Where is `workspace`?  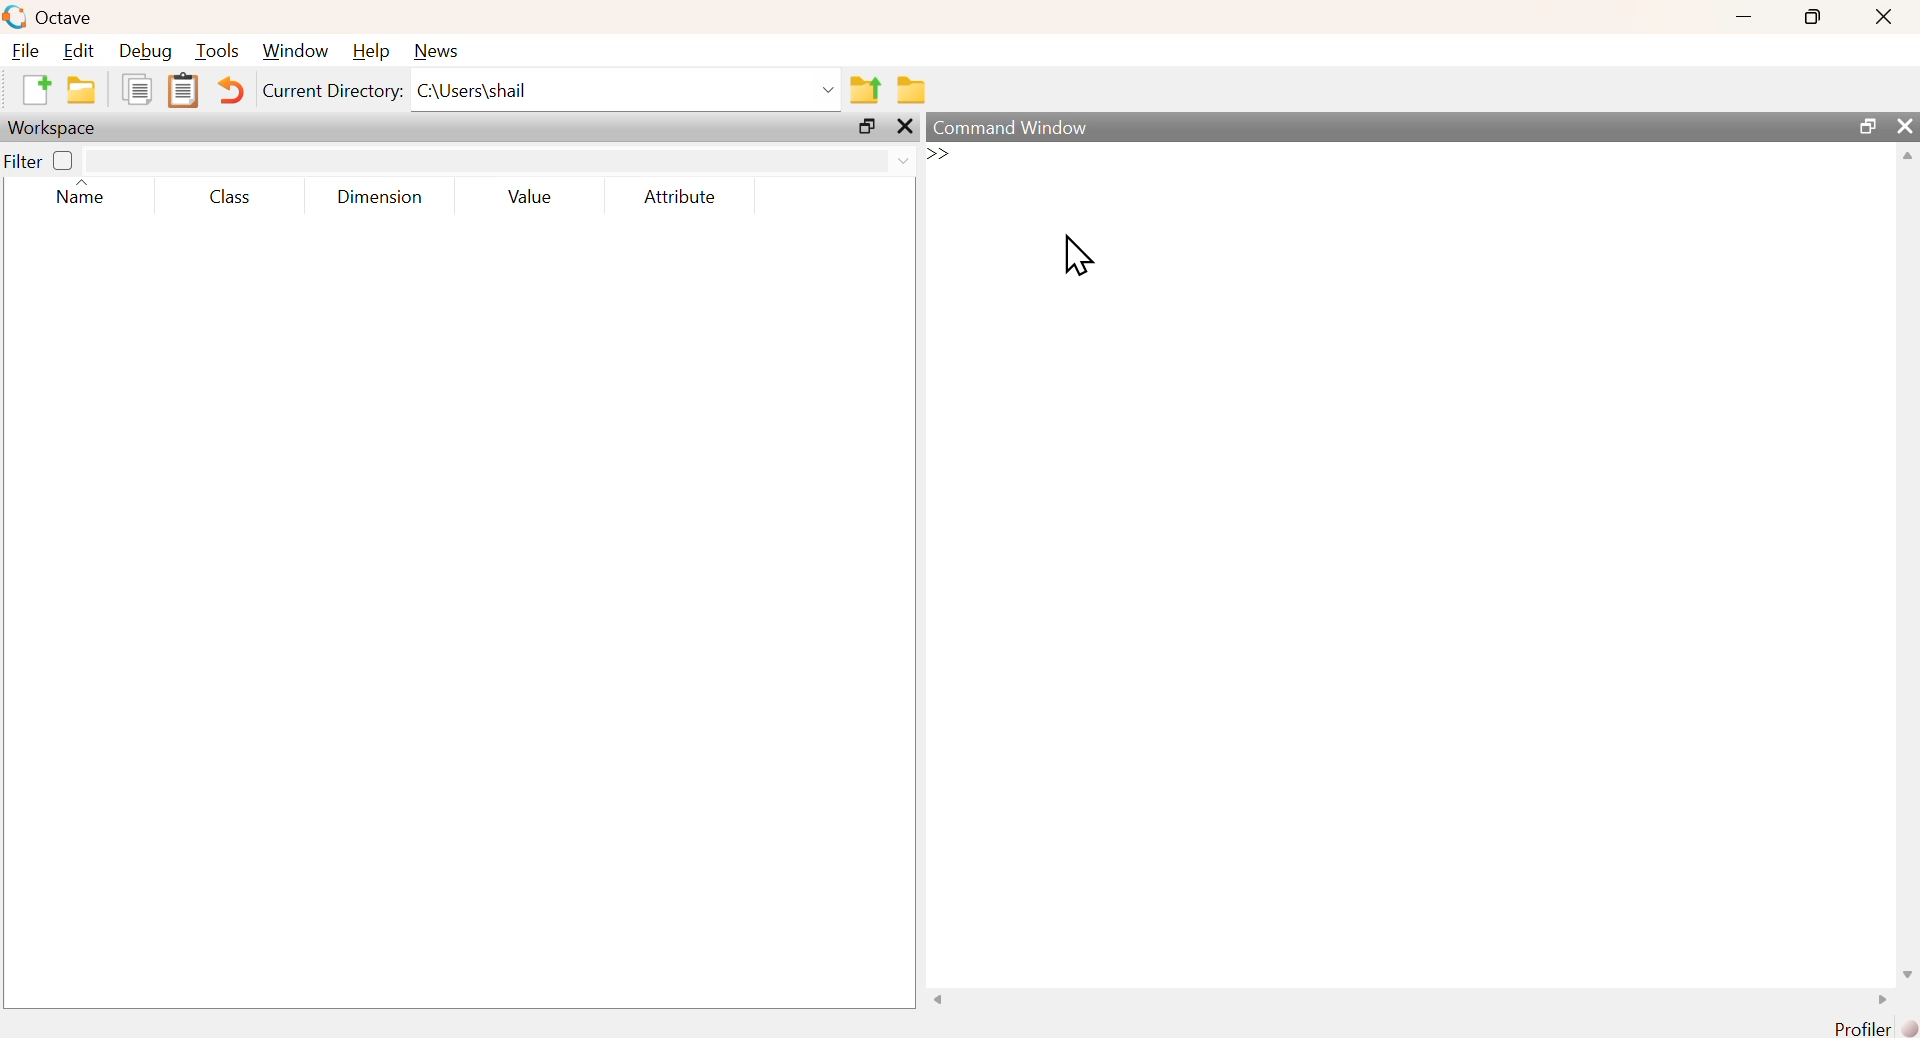
workspace is located at coordinates (55, 128).